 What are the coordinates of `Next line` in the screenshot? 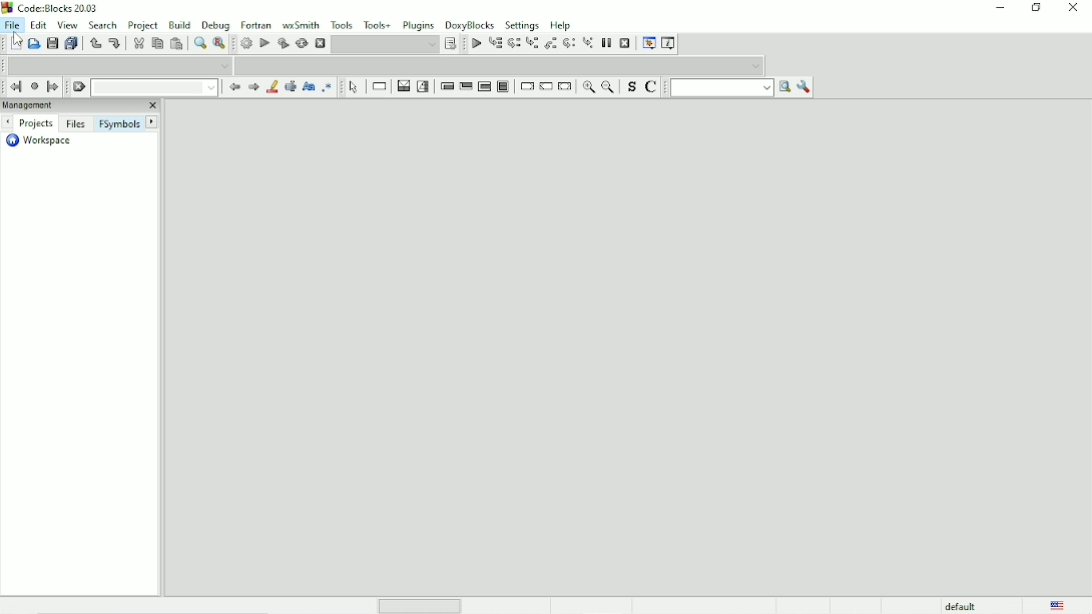 It's located at (513, 44).